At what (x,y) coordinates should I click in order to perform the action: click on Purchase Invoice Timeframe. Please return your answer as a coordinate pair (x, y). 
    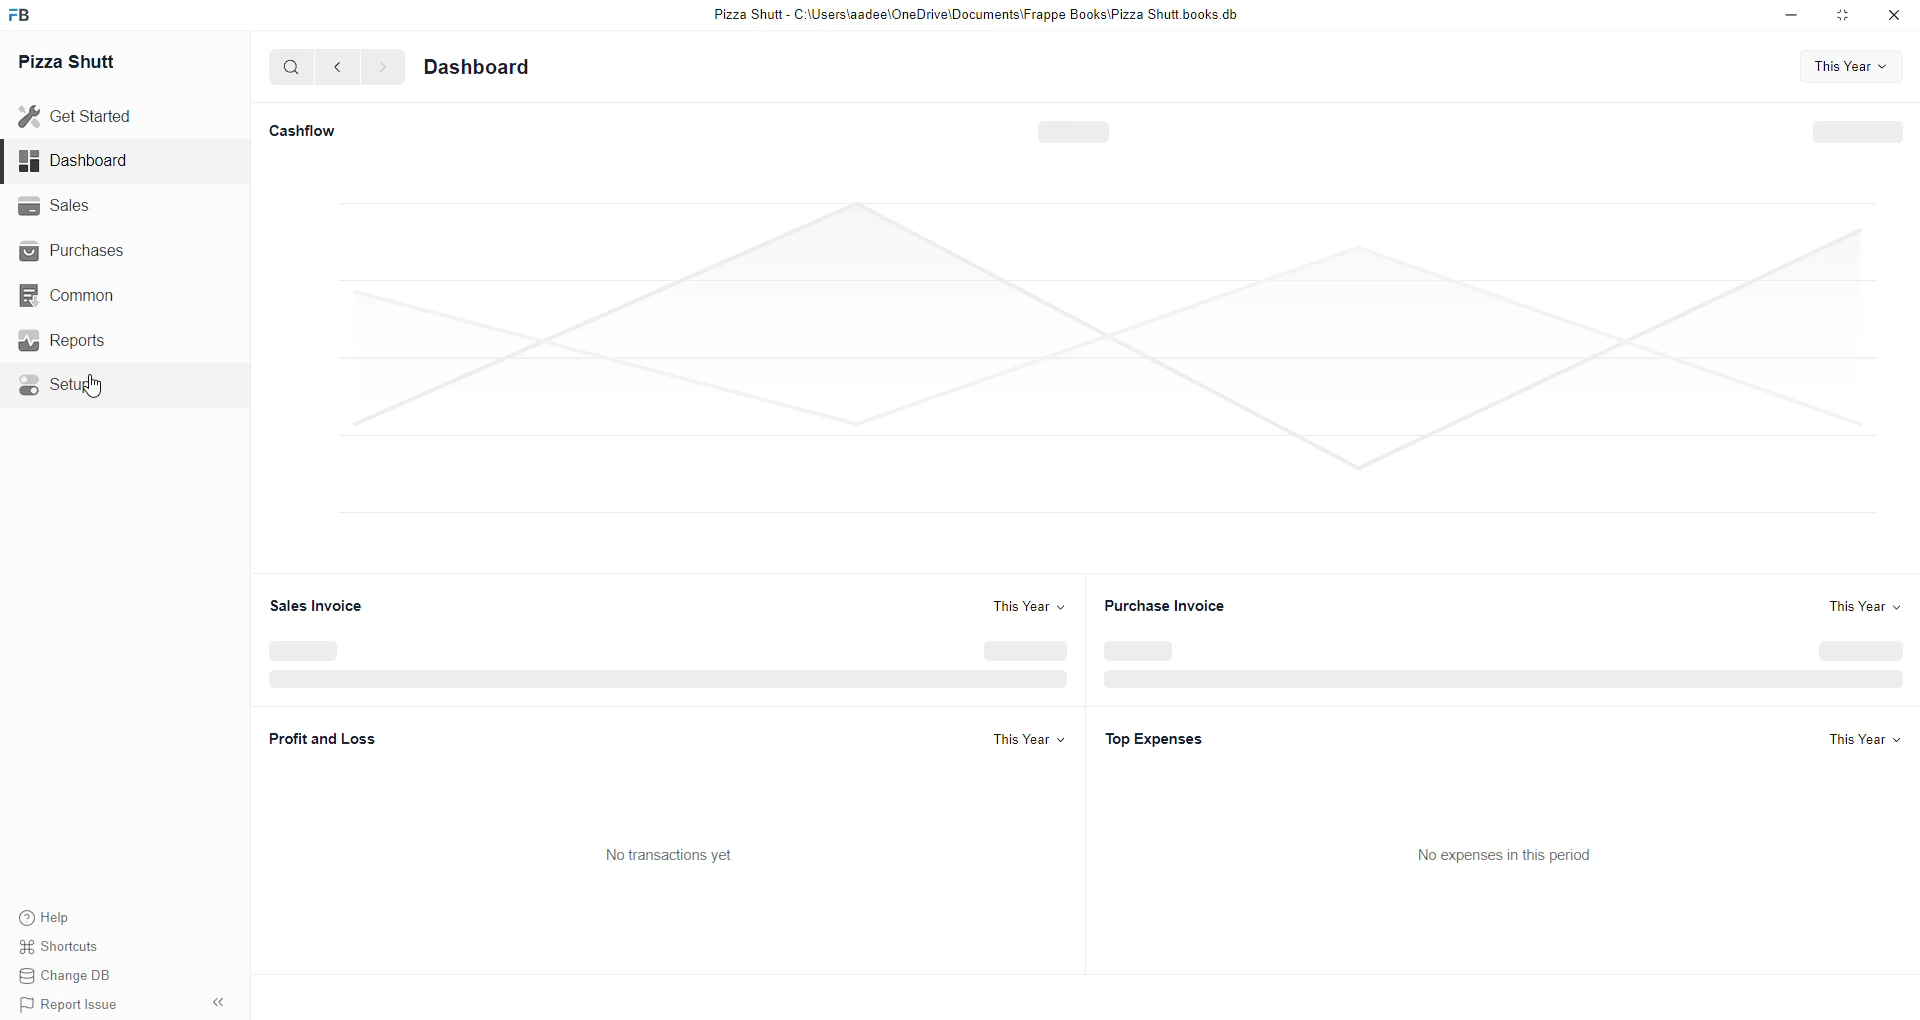
    Looking at the image, I should click on (1861, 605).